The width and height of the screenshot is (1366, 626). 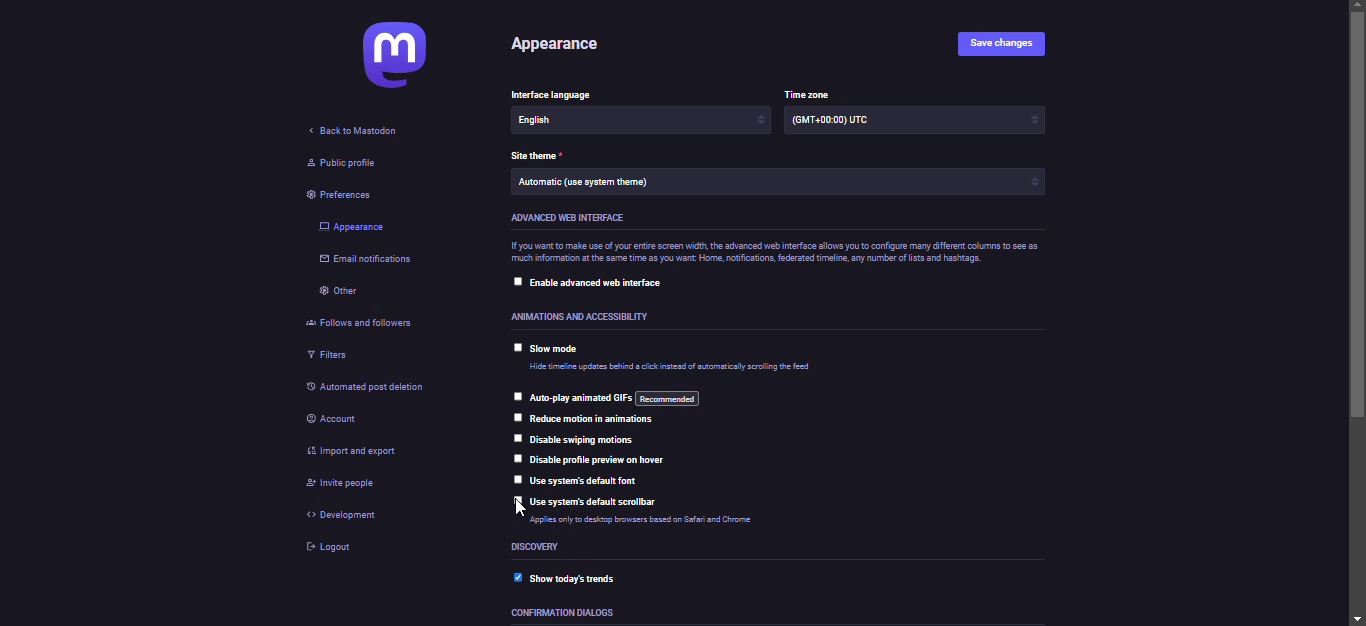 What do you see at coordinates (663, 520) in the screenshot?
I see `info` at bounding box center [663, 520].